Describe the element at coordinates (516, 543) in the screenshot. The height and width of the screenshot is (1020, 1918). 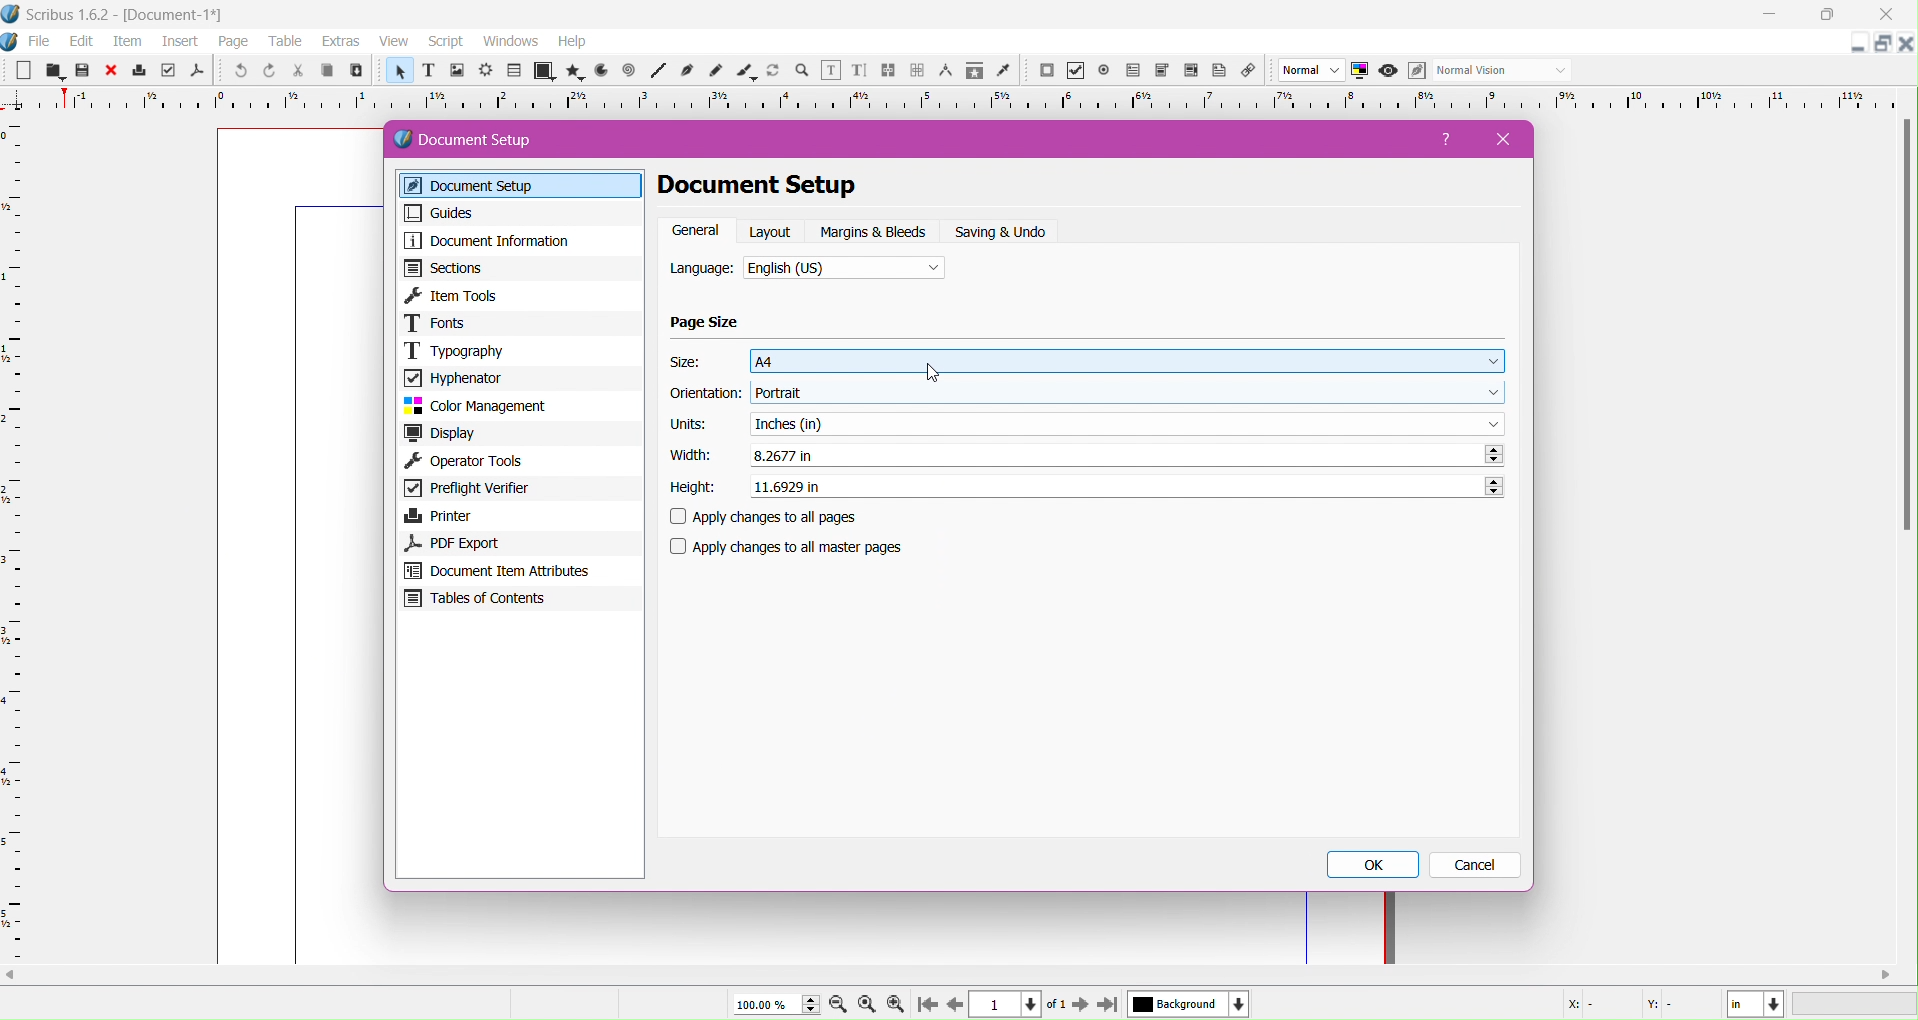
I see `PDF Export` at that location.